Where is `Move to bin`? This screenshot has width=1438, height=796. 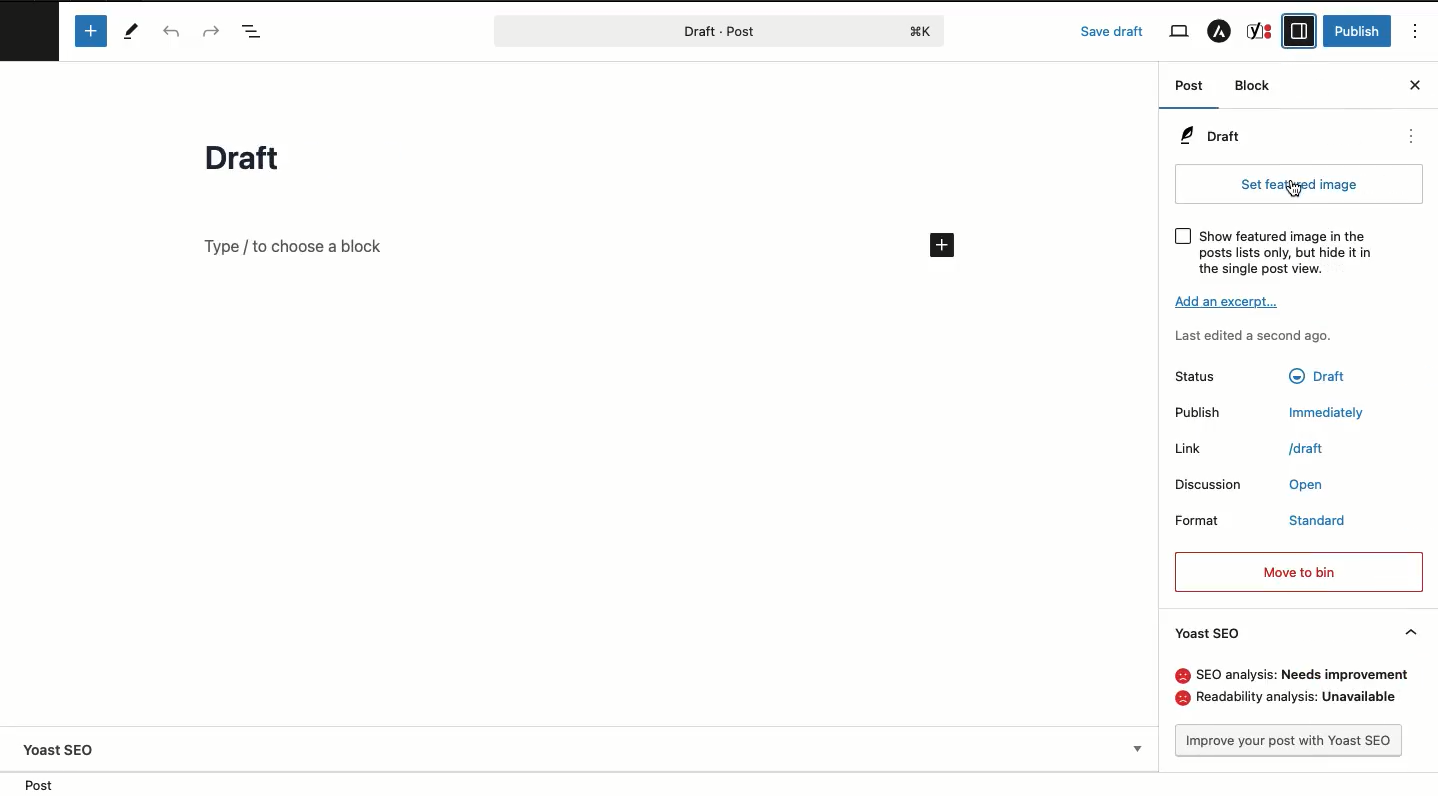
Move to bin is located at coordinates (1297, 572).